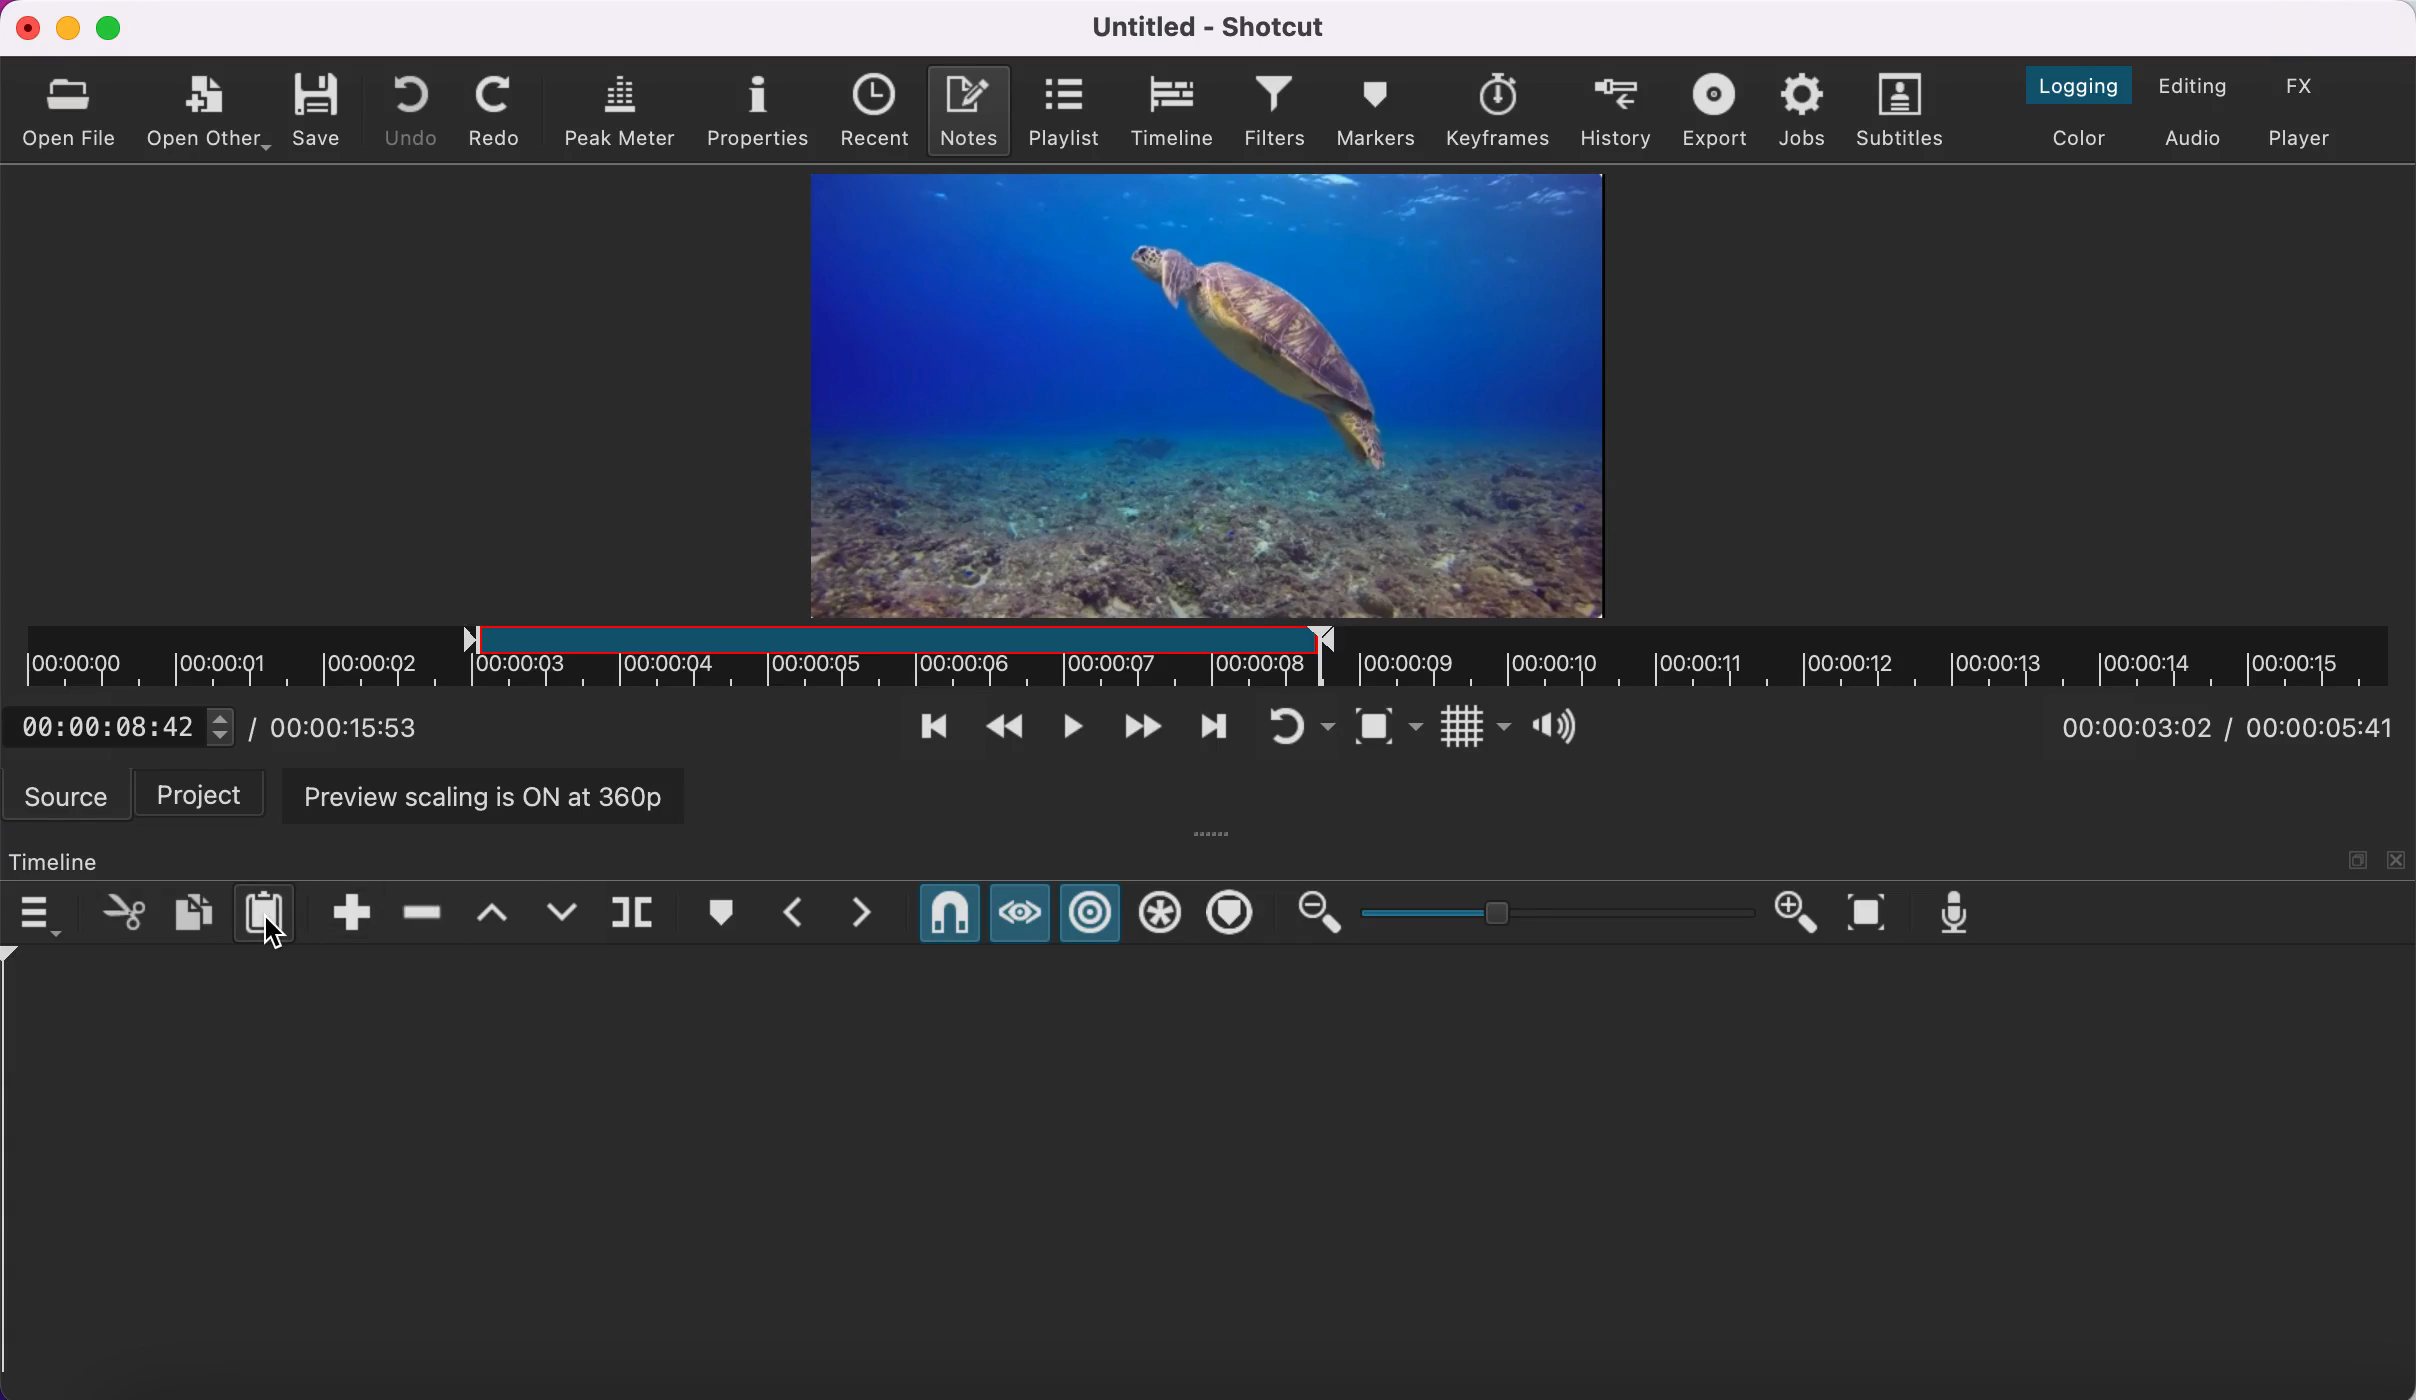 The image size is (2416, 1400). What do you see at coordinates (323, 106) in the screenshot?
I see `save` at bounding box center [323, 106].